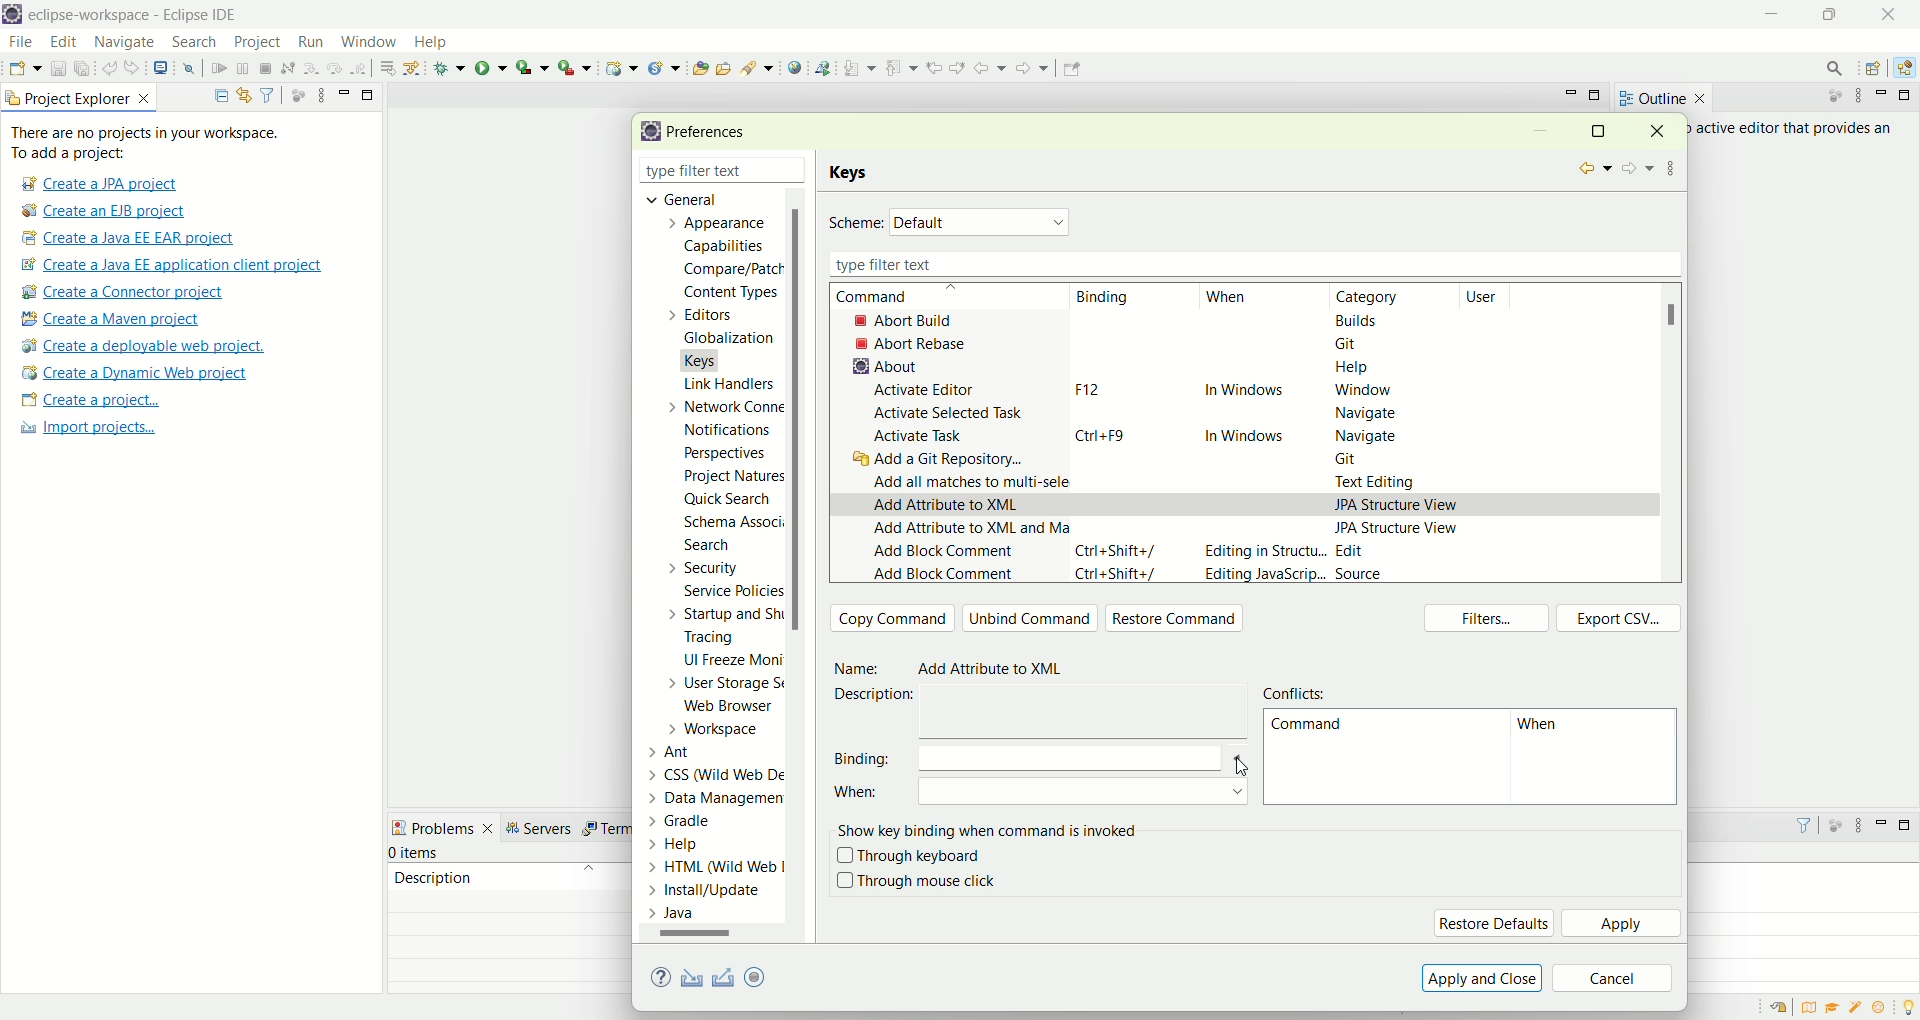 This screenshot has width=1920, height=1020. What do you see at coordinates (722, 66) in the screenshot?
I see `open task` at bounding box center [722, 66].